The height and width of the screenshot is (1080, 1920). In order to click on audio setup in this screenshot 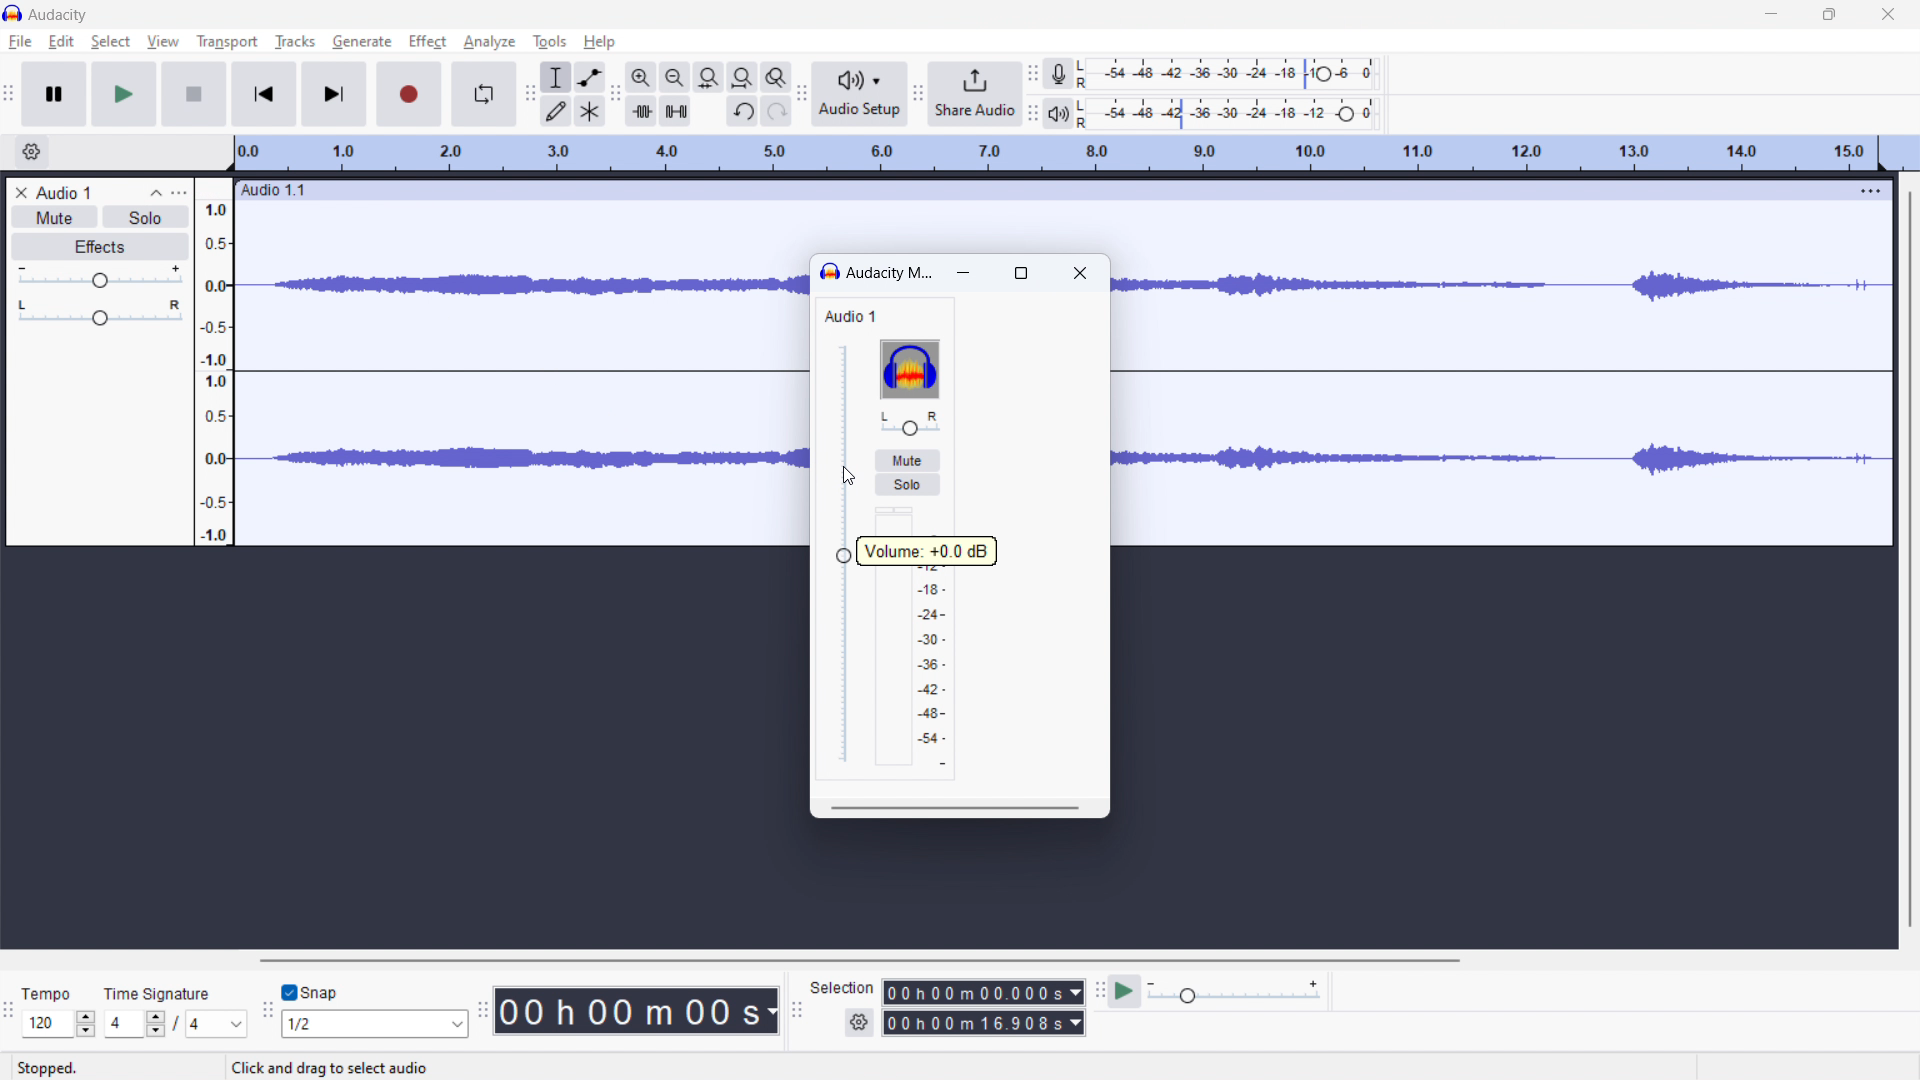, I will do `click(860, 95)`.